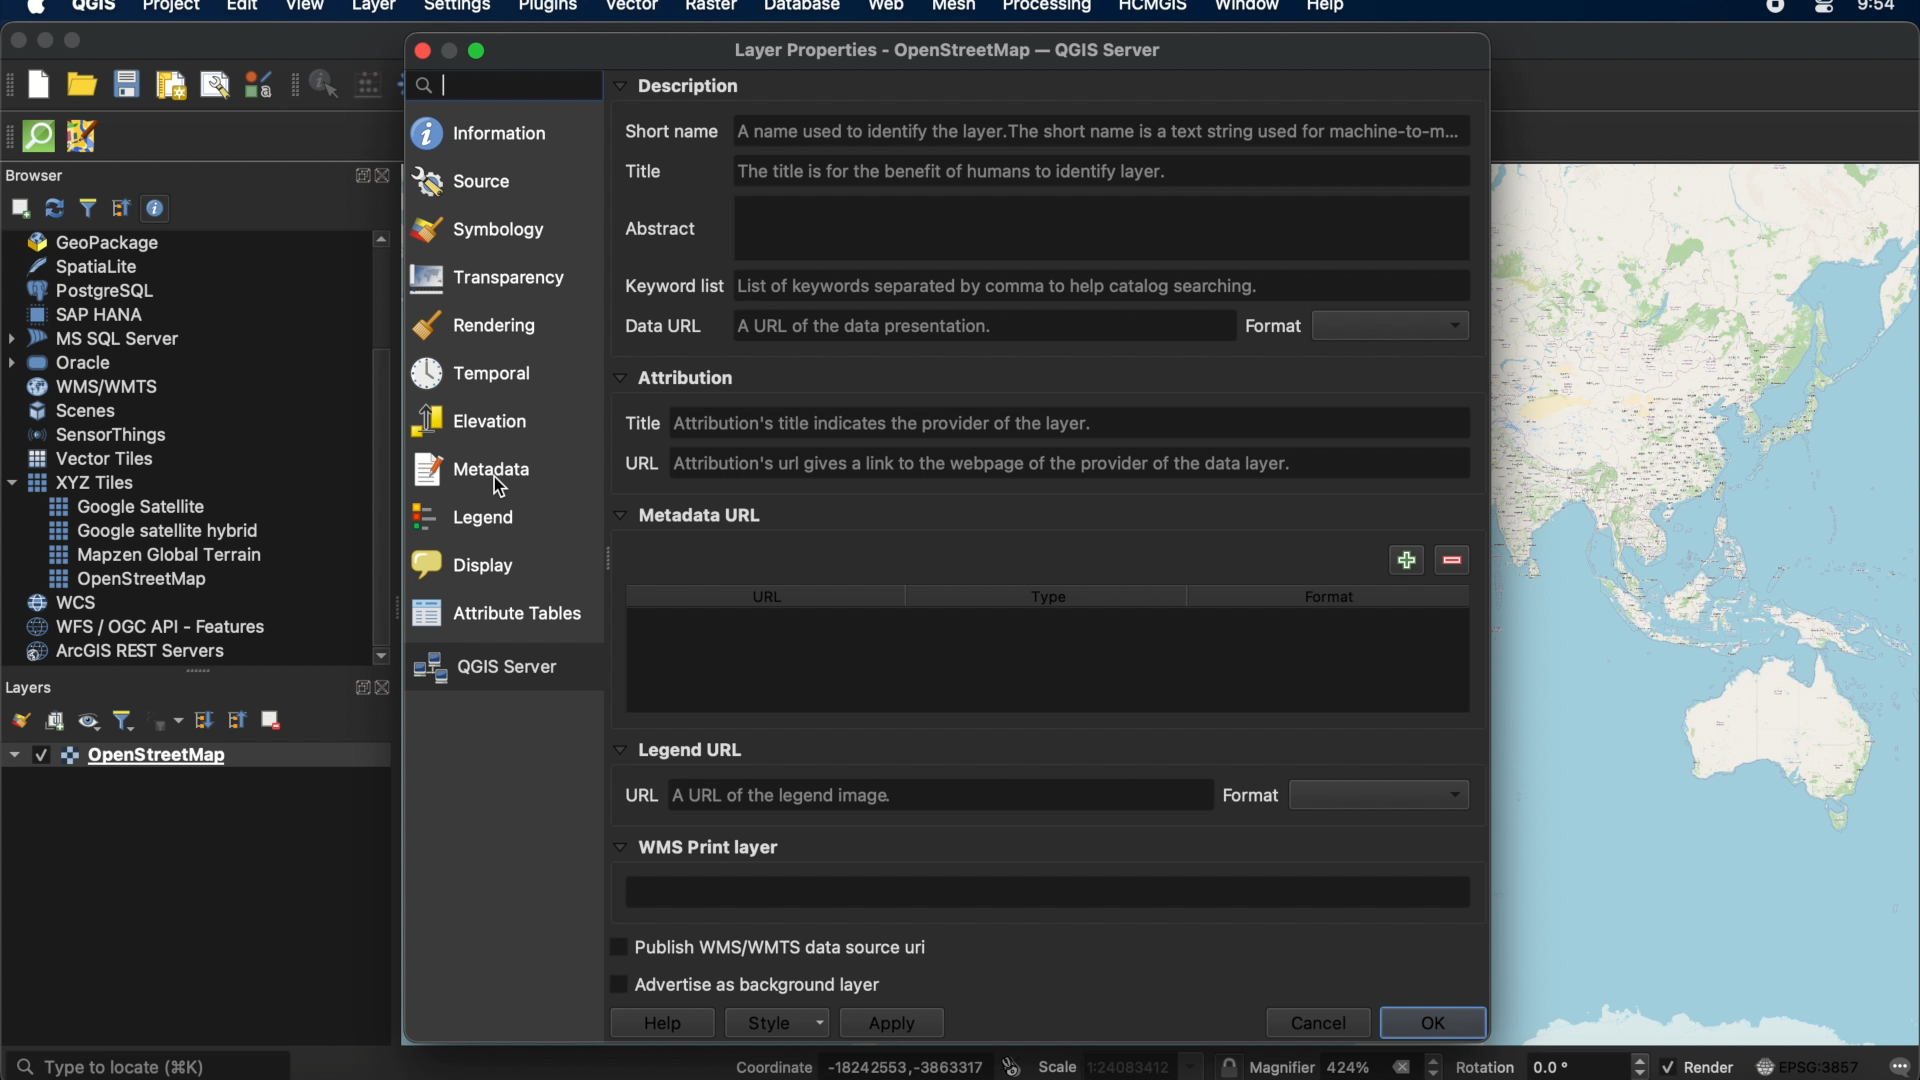 The image size is (1920, 1080). Describe the element at coordinates (103, 435) in the screenshot. I see `sensor things` at that location.